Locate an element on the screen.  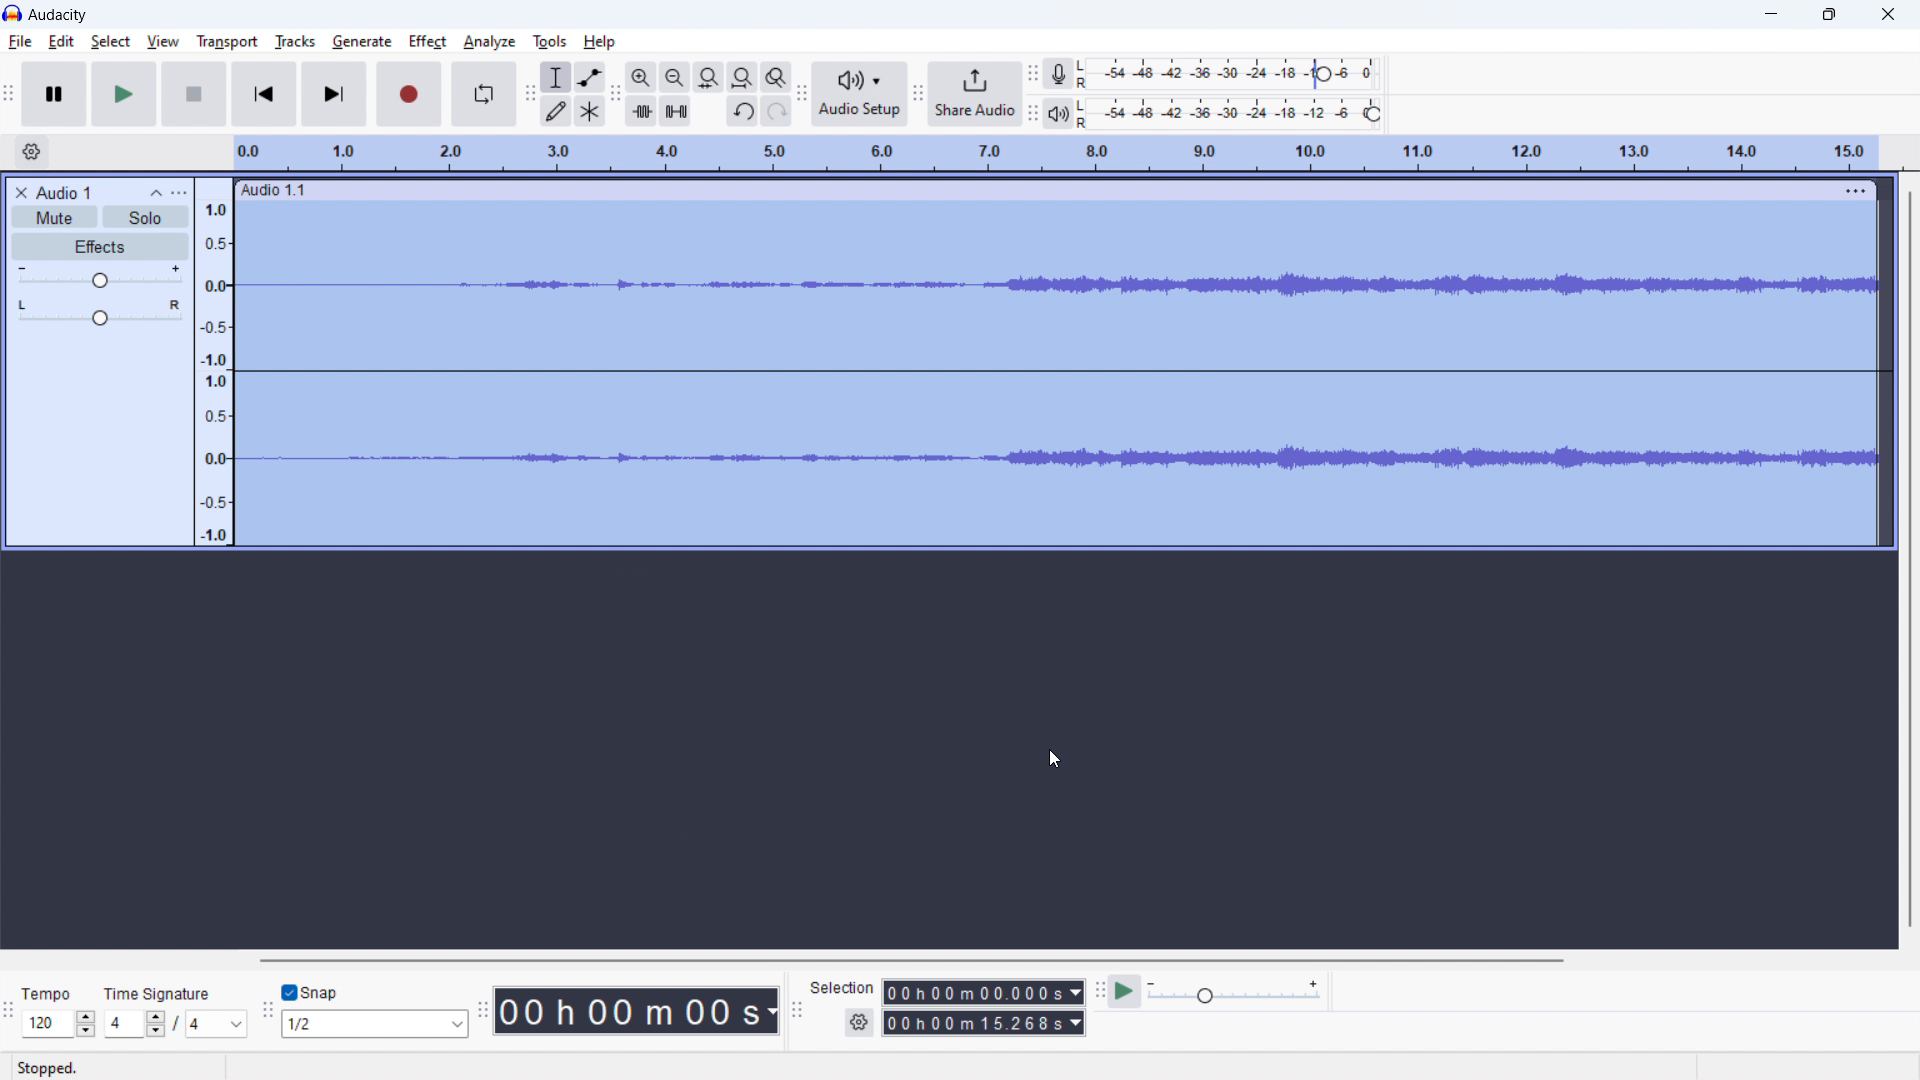
trim audio outside selection is located at coordinates (641, 111).